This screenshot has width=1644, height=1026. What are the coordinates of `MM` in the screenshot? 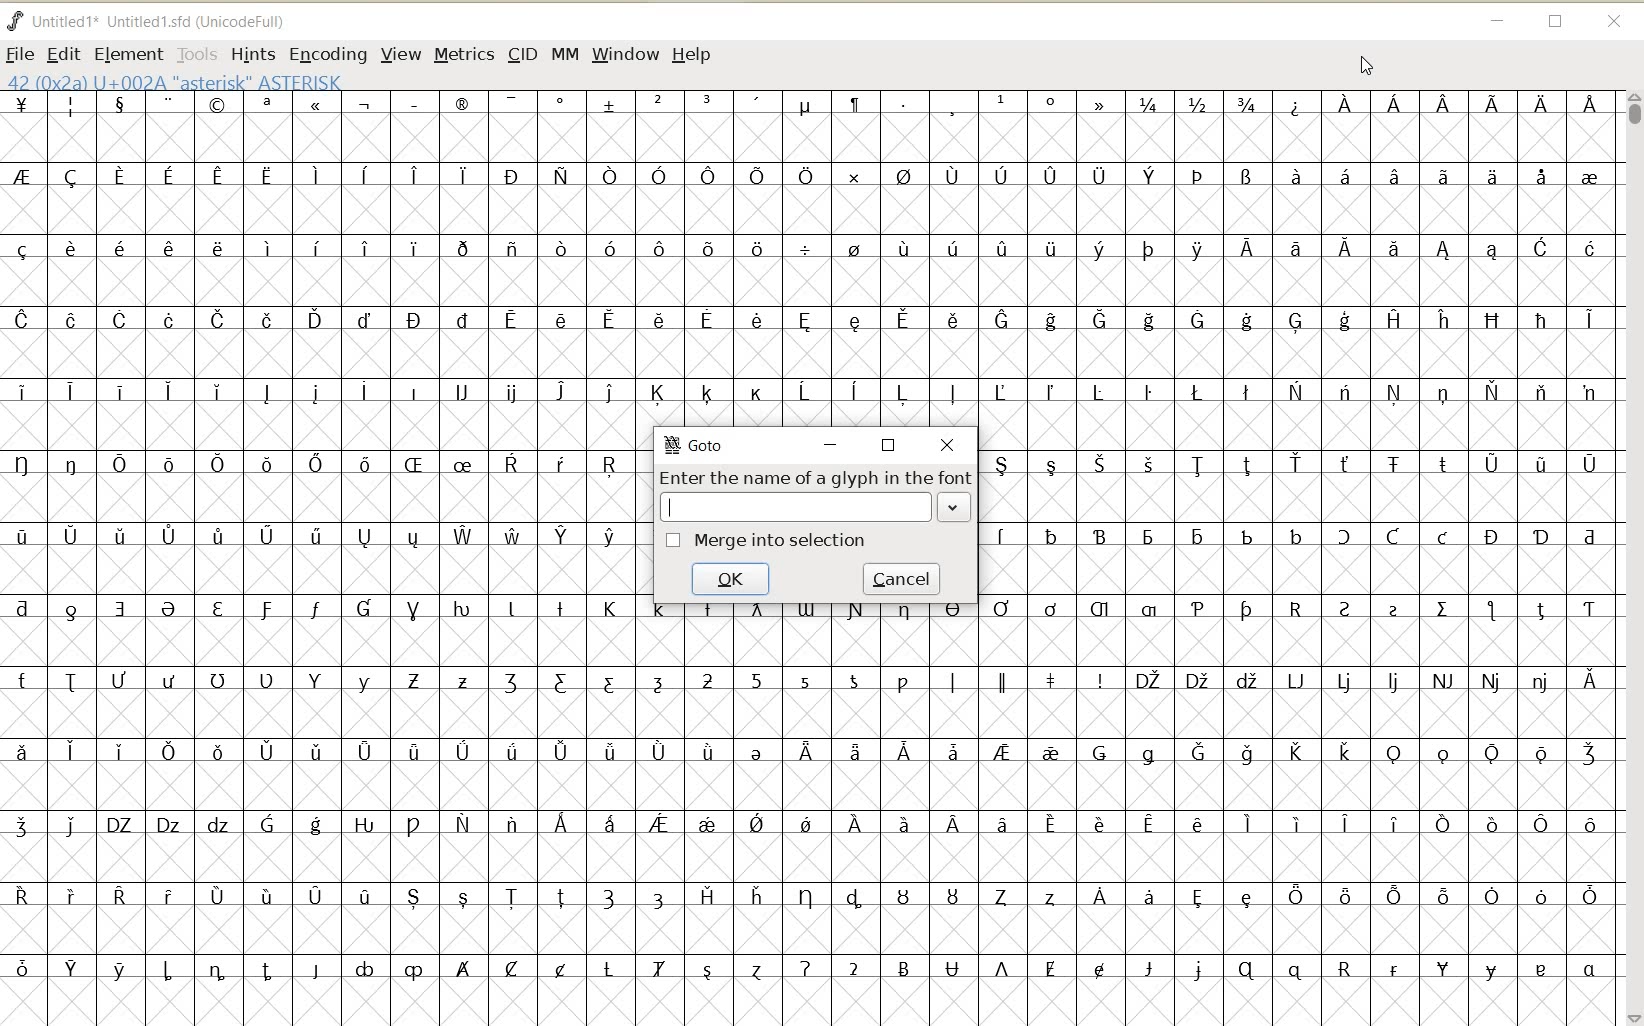 It's located at (564, 56).